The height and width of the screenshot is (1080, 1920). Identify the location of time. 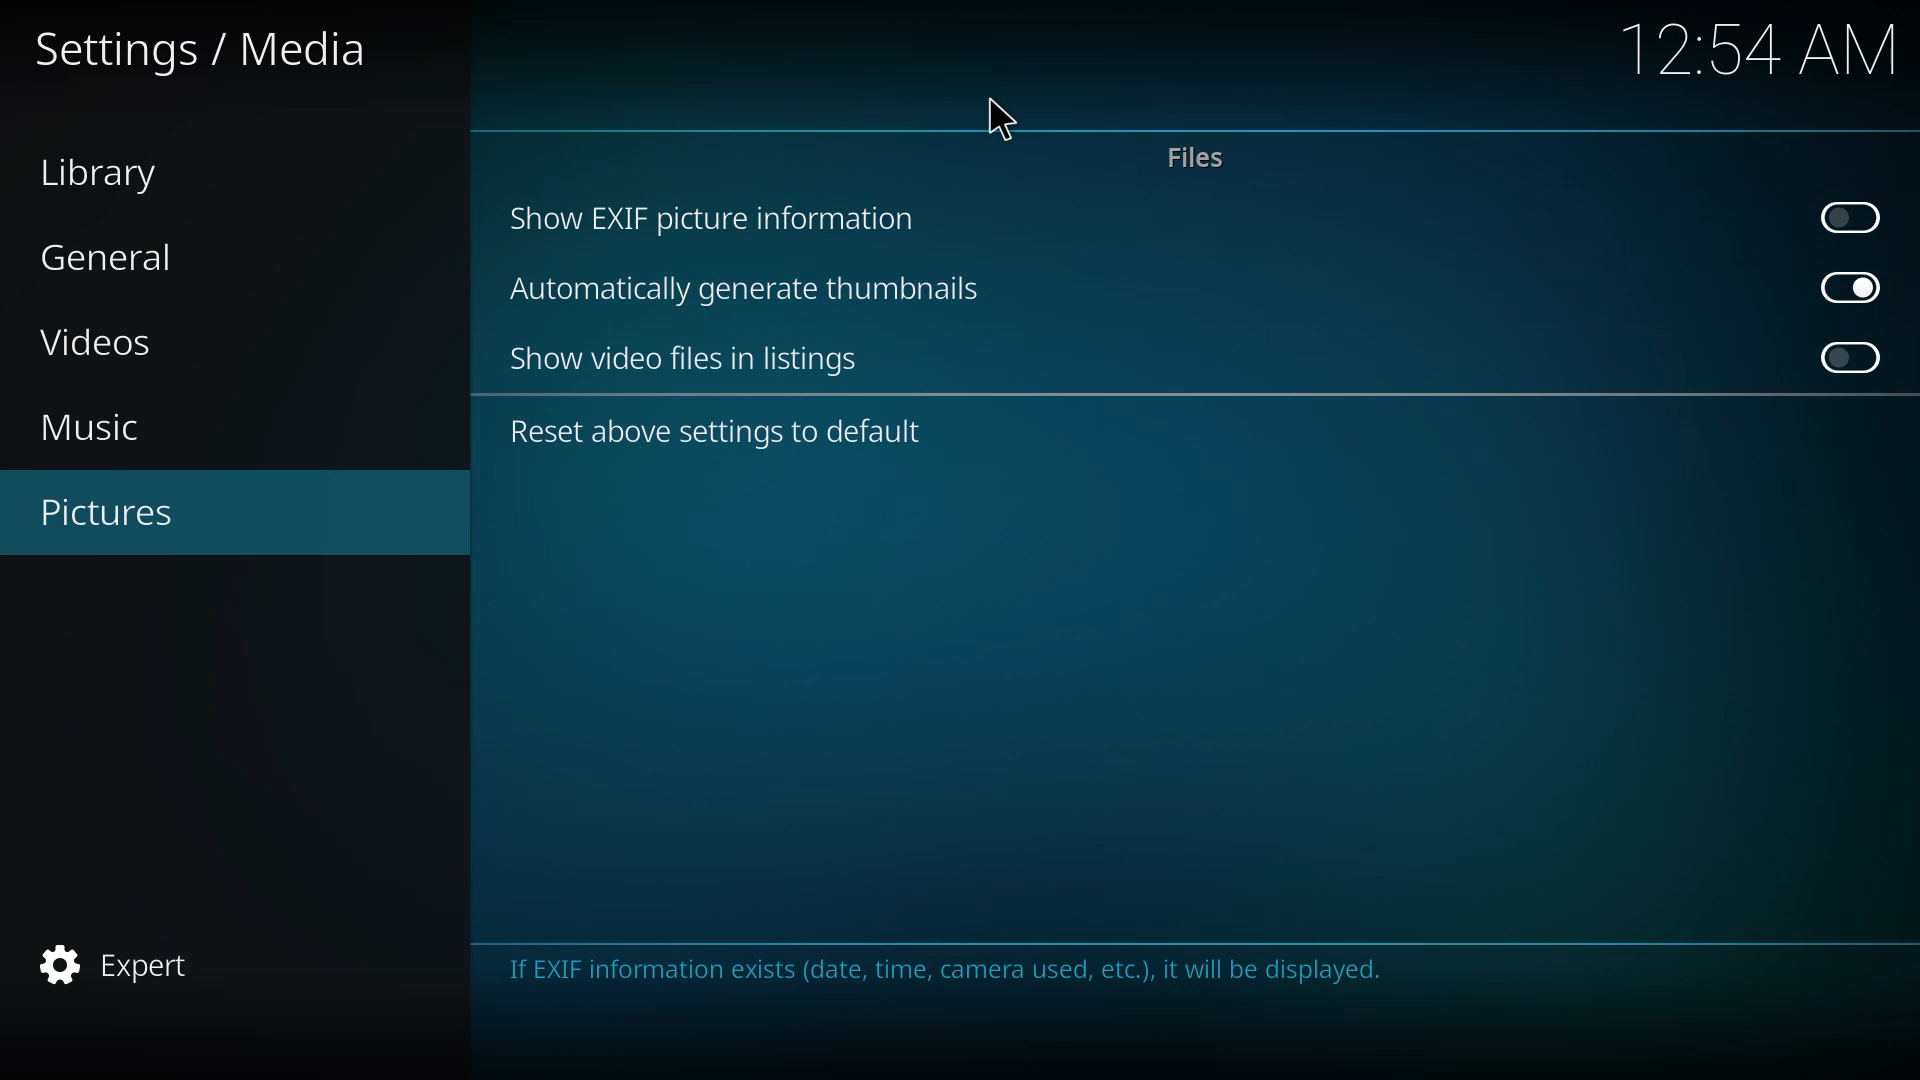
(1755, 49).